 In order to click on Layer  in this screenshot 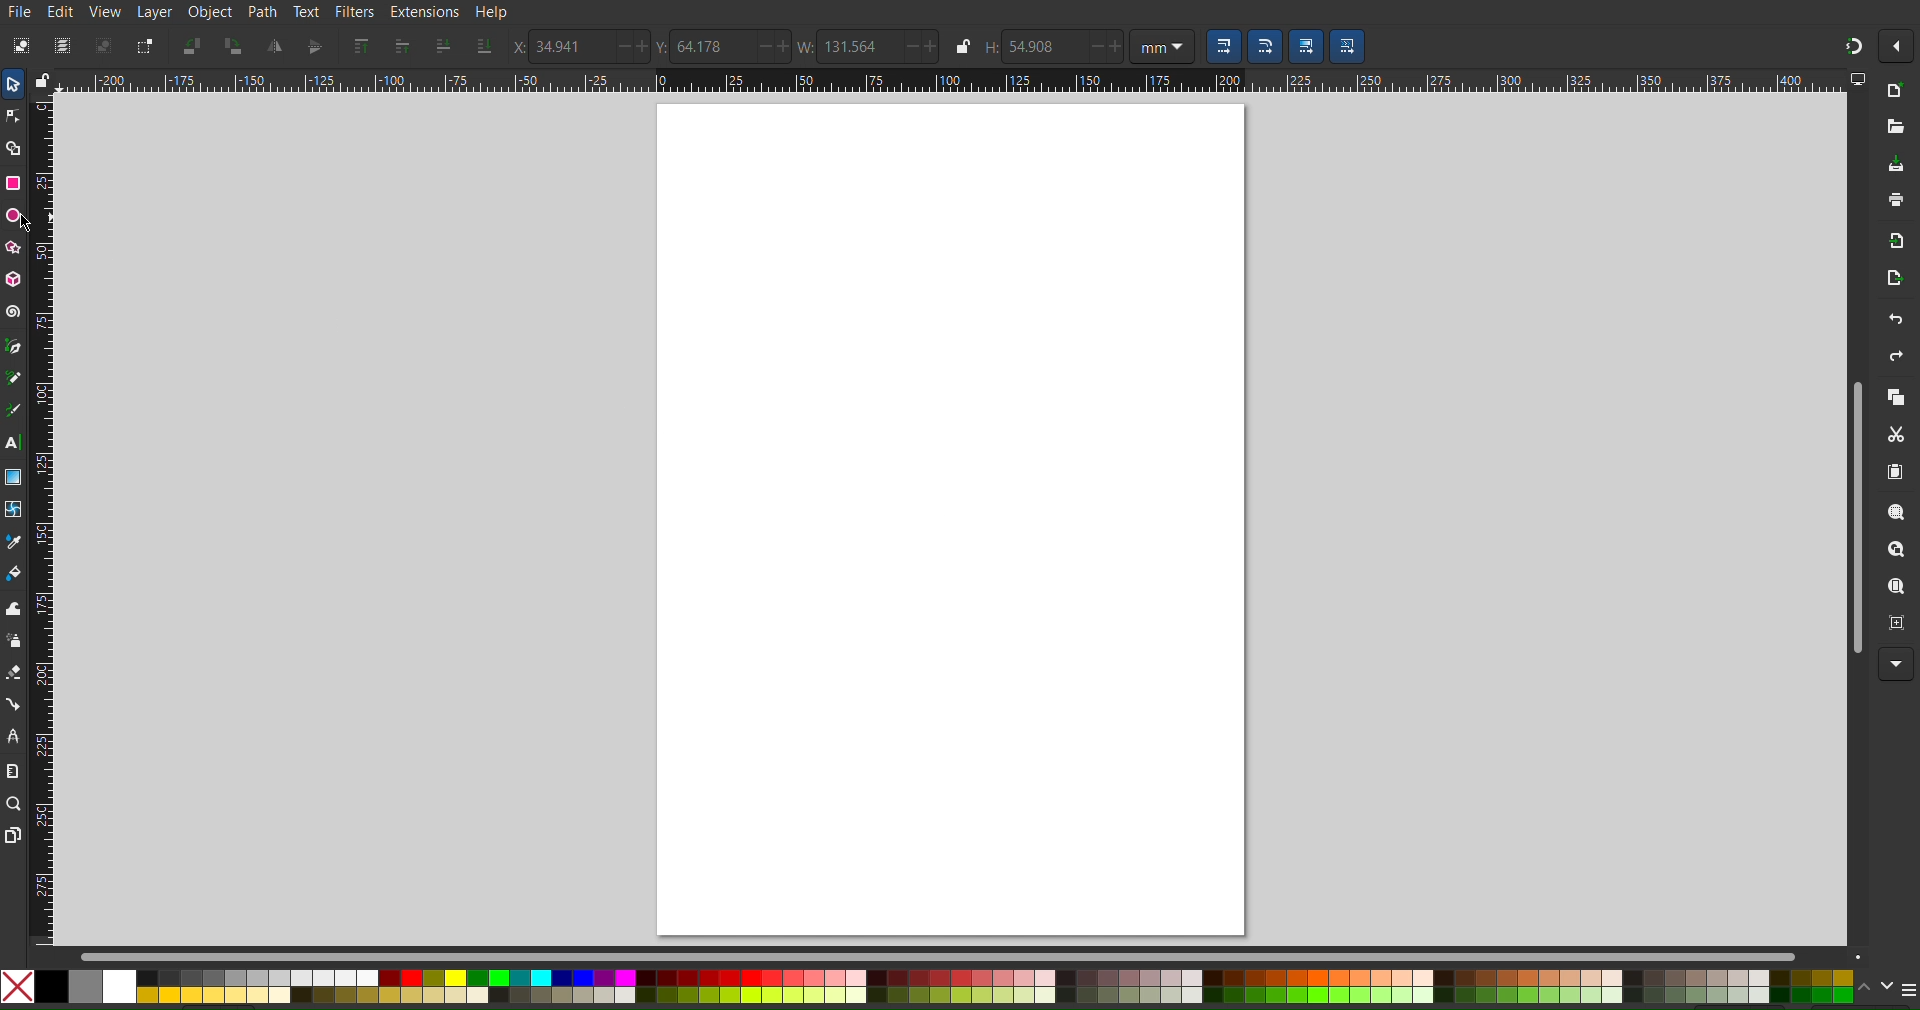, I will do `click(155, 14)`.